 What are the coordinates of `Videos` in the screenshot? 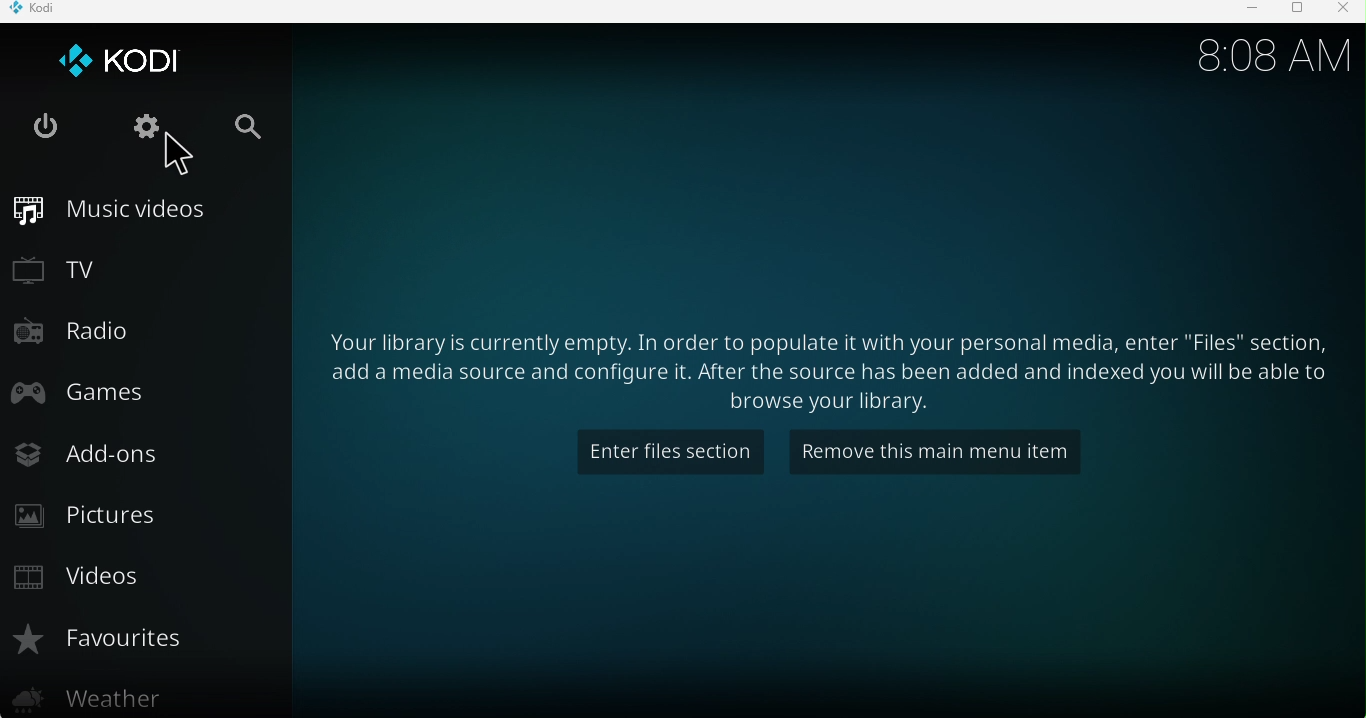 It's located at (97, 573).